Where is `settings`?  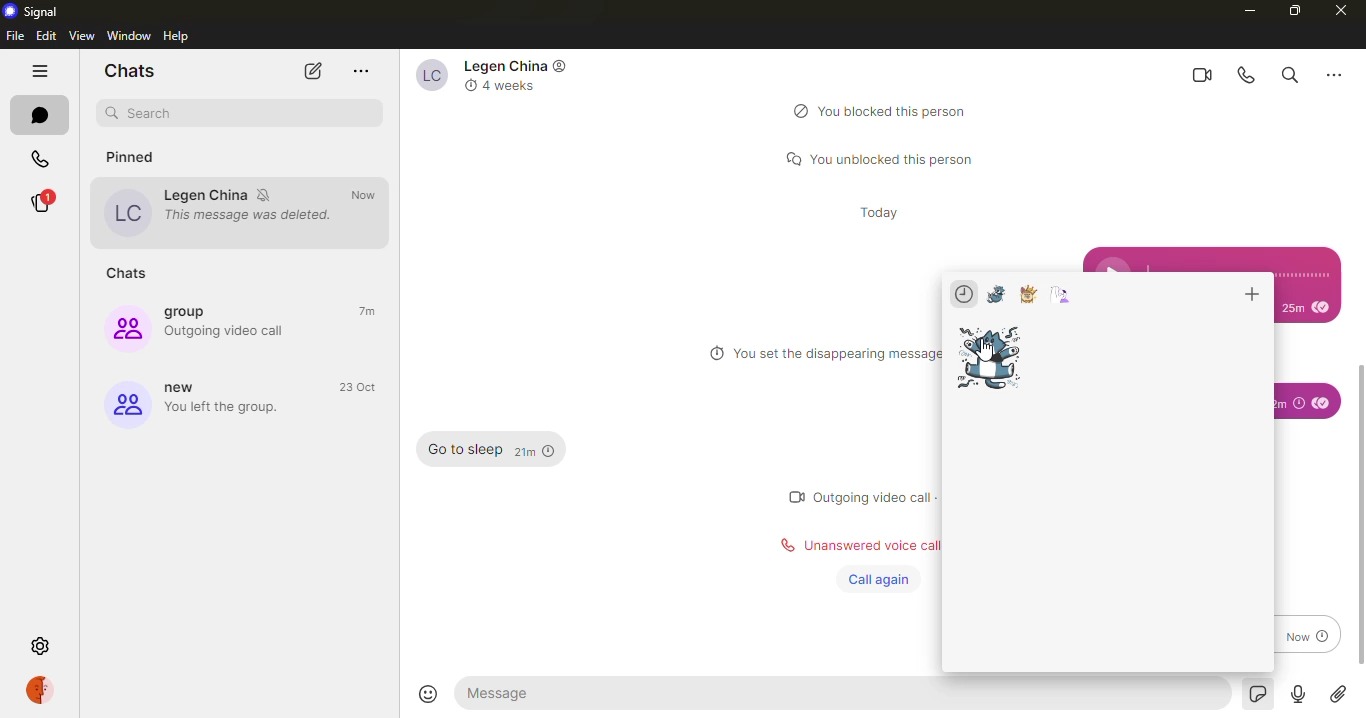
settings is located at coordinates (41, 647).